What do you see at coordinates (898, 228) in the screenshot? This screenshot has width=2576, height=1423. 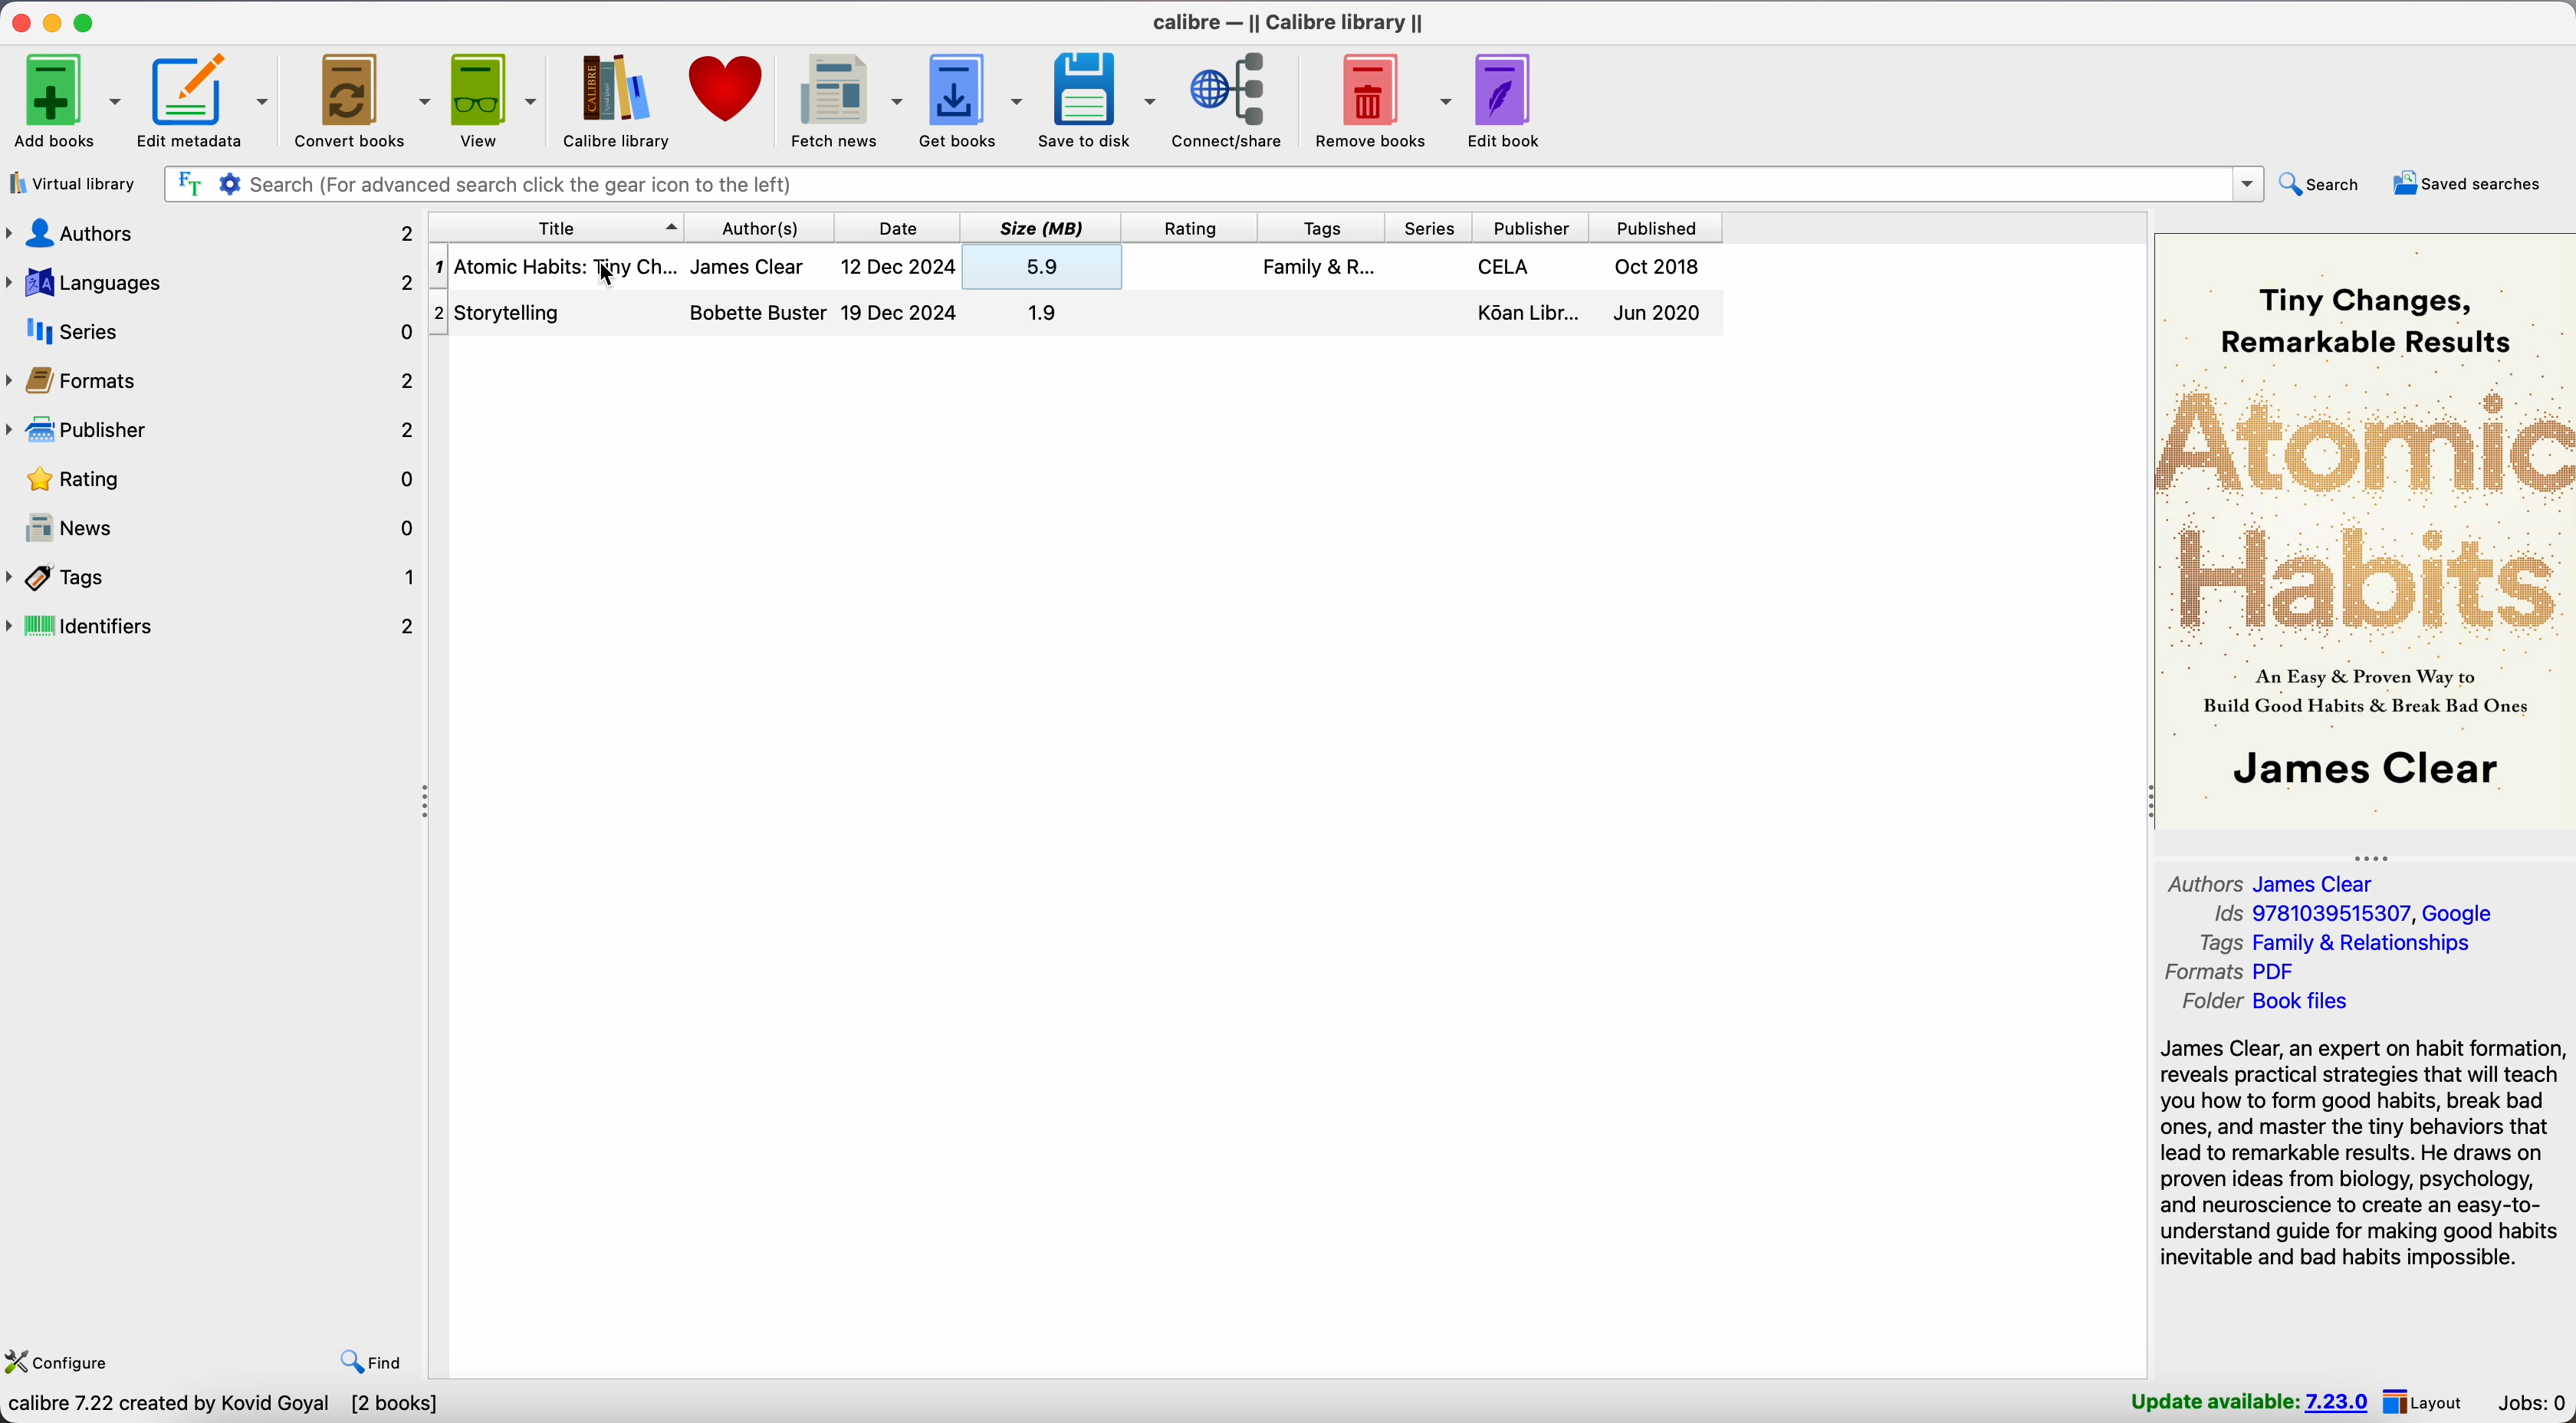 I see `date` at bounding box center [898, 228].